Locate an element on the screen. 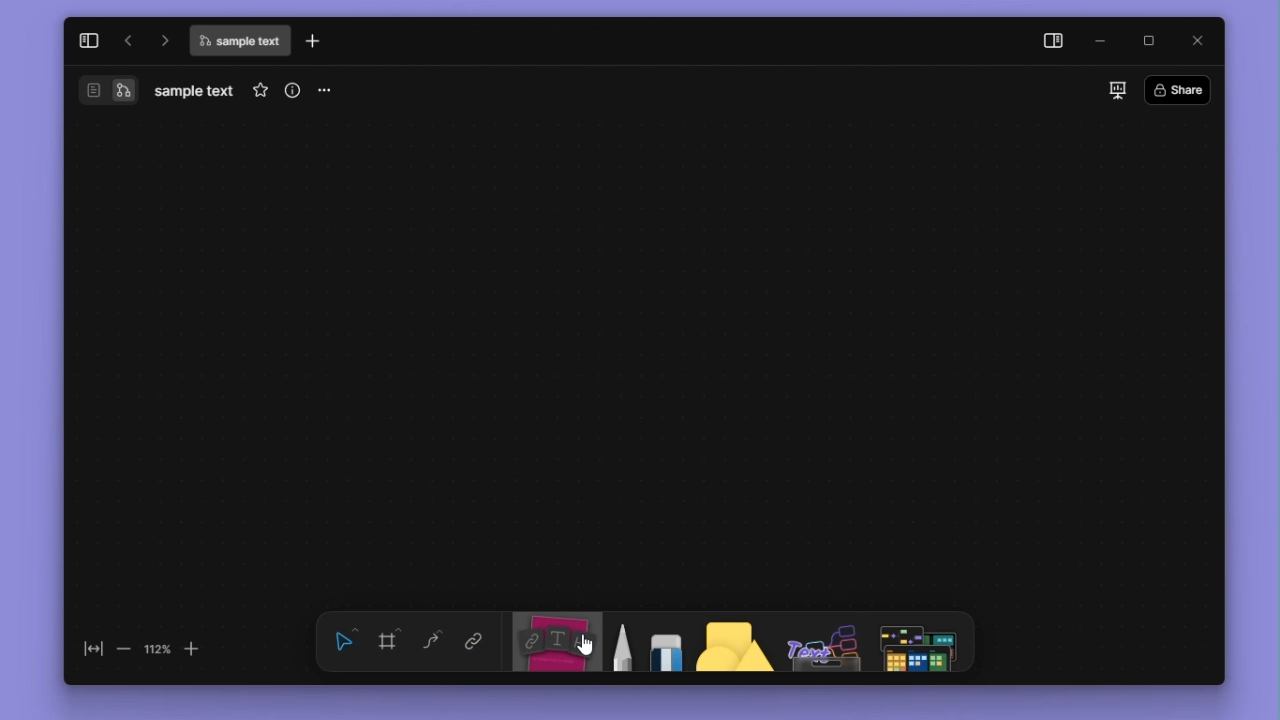  link is located at coordinates (474, 639).